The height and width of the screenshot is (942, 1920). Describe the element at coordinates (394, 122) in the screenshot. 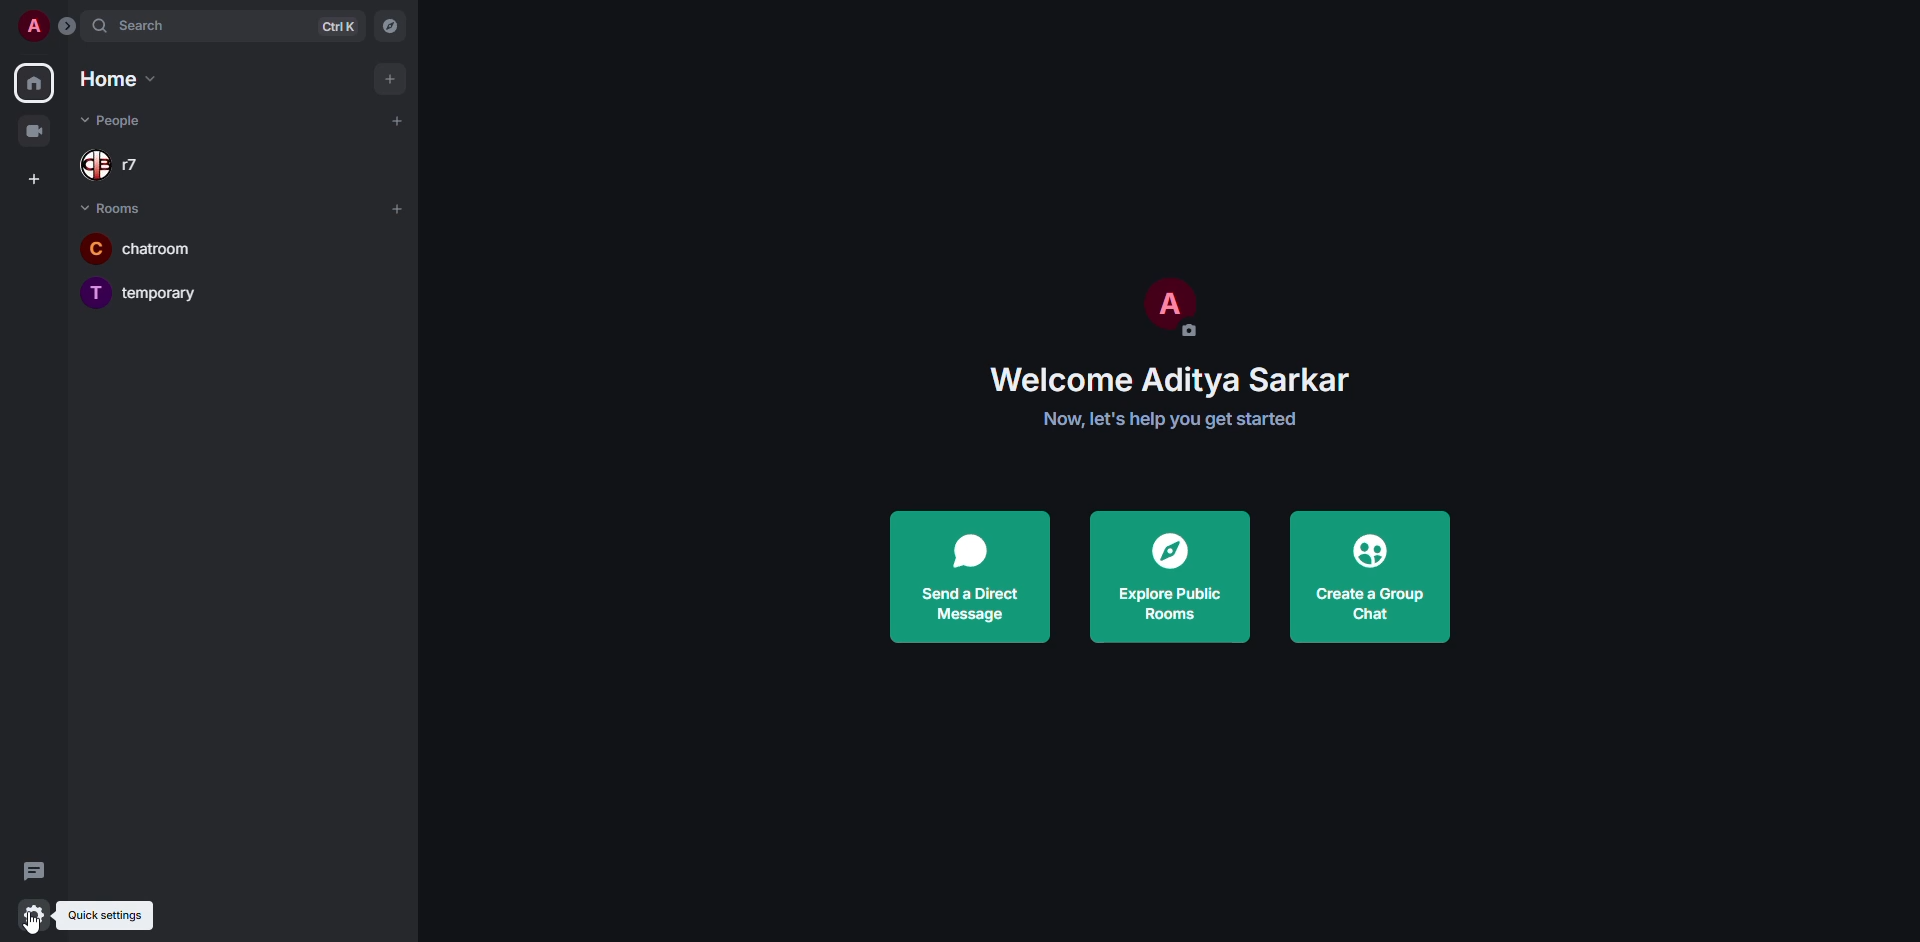

I see `add` at that location.